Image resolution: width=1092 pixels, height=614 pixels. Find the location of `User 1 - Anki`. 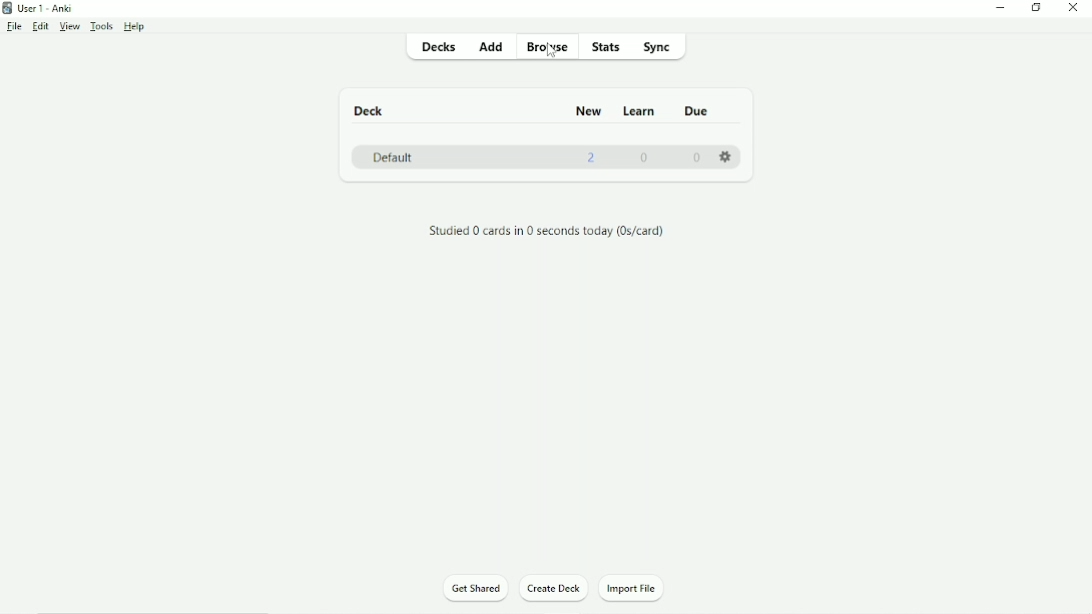

User 1 - Anki is located at coordinates (48, 9).